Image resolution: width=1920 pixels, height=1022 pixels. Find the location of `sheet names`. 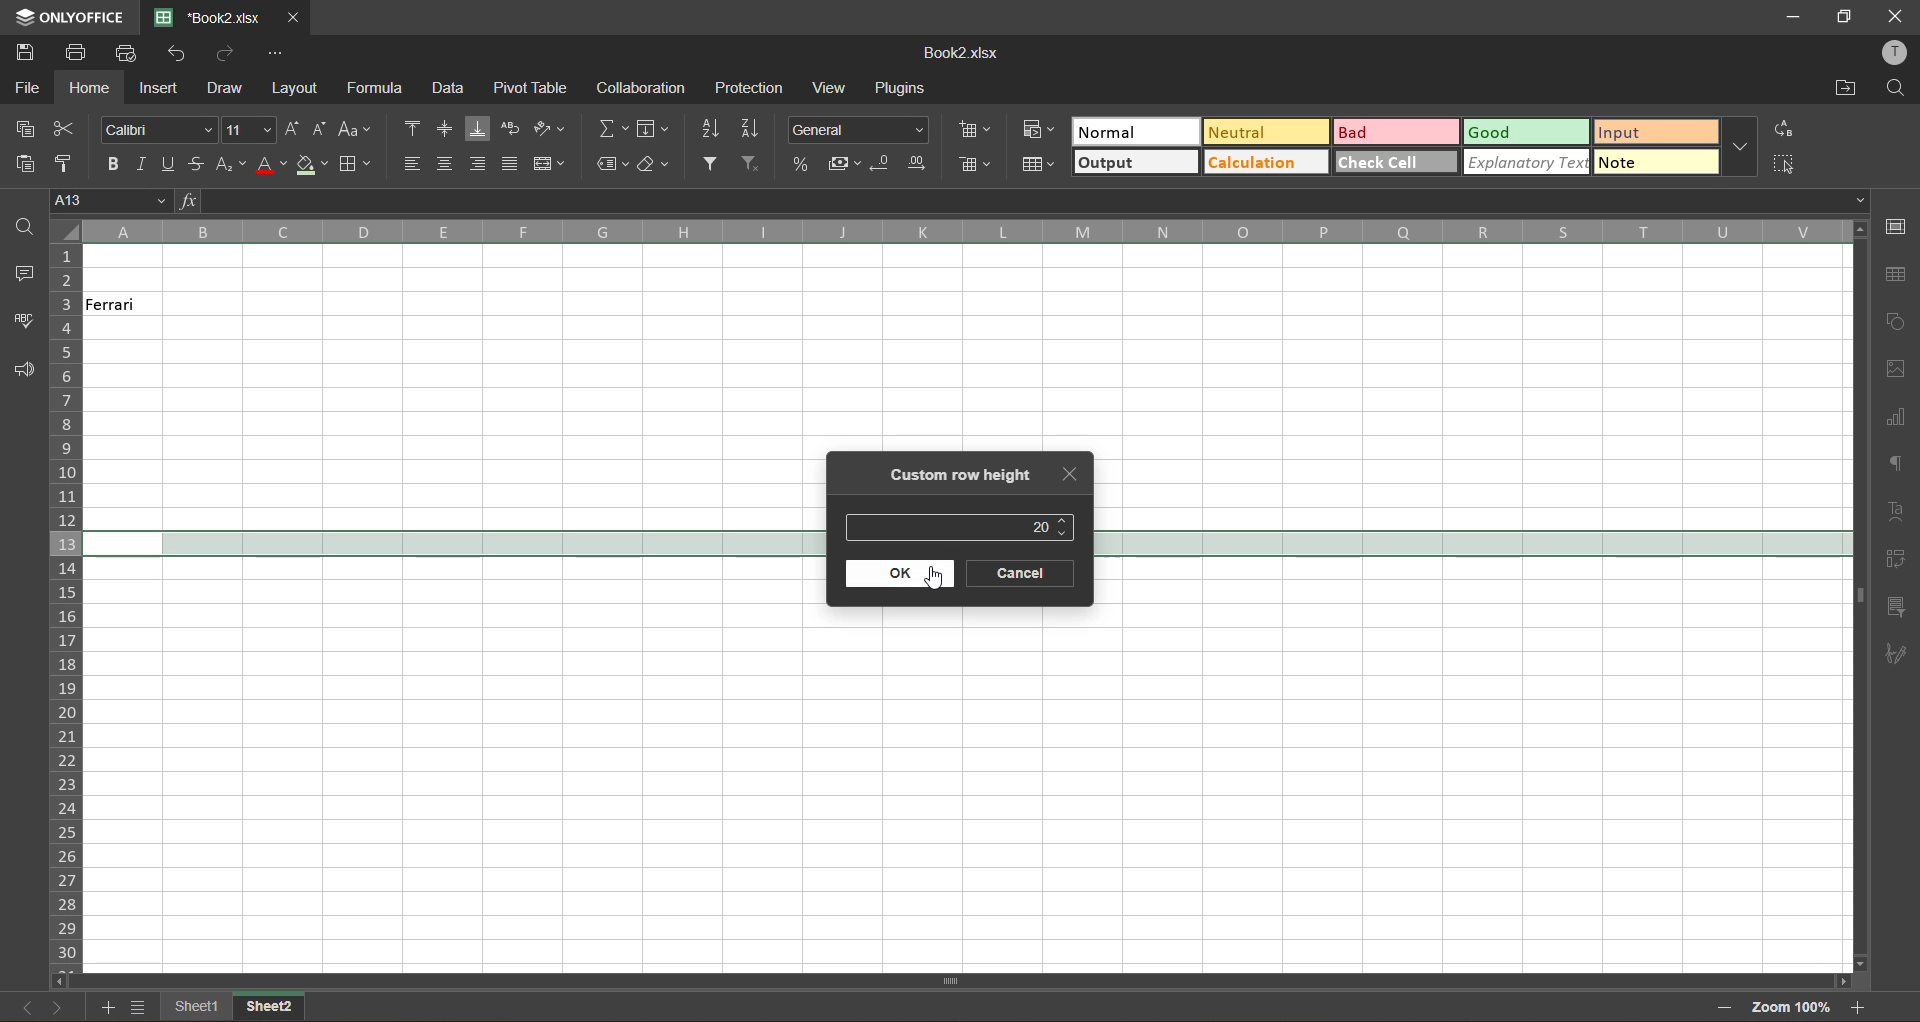

sheet names is located at coordinates (270, 1008).